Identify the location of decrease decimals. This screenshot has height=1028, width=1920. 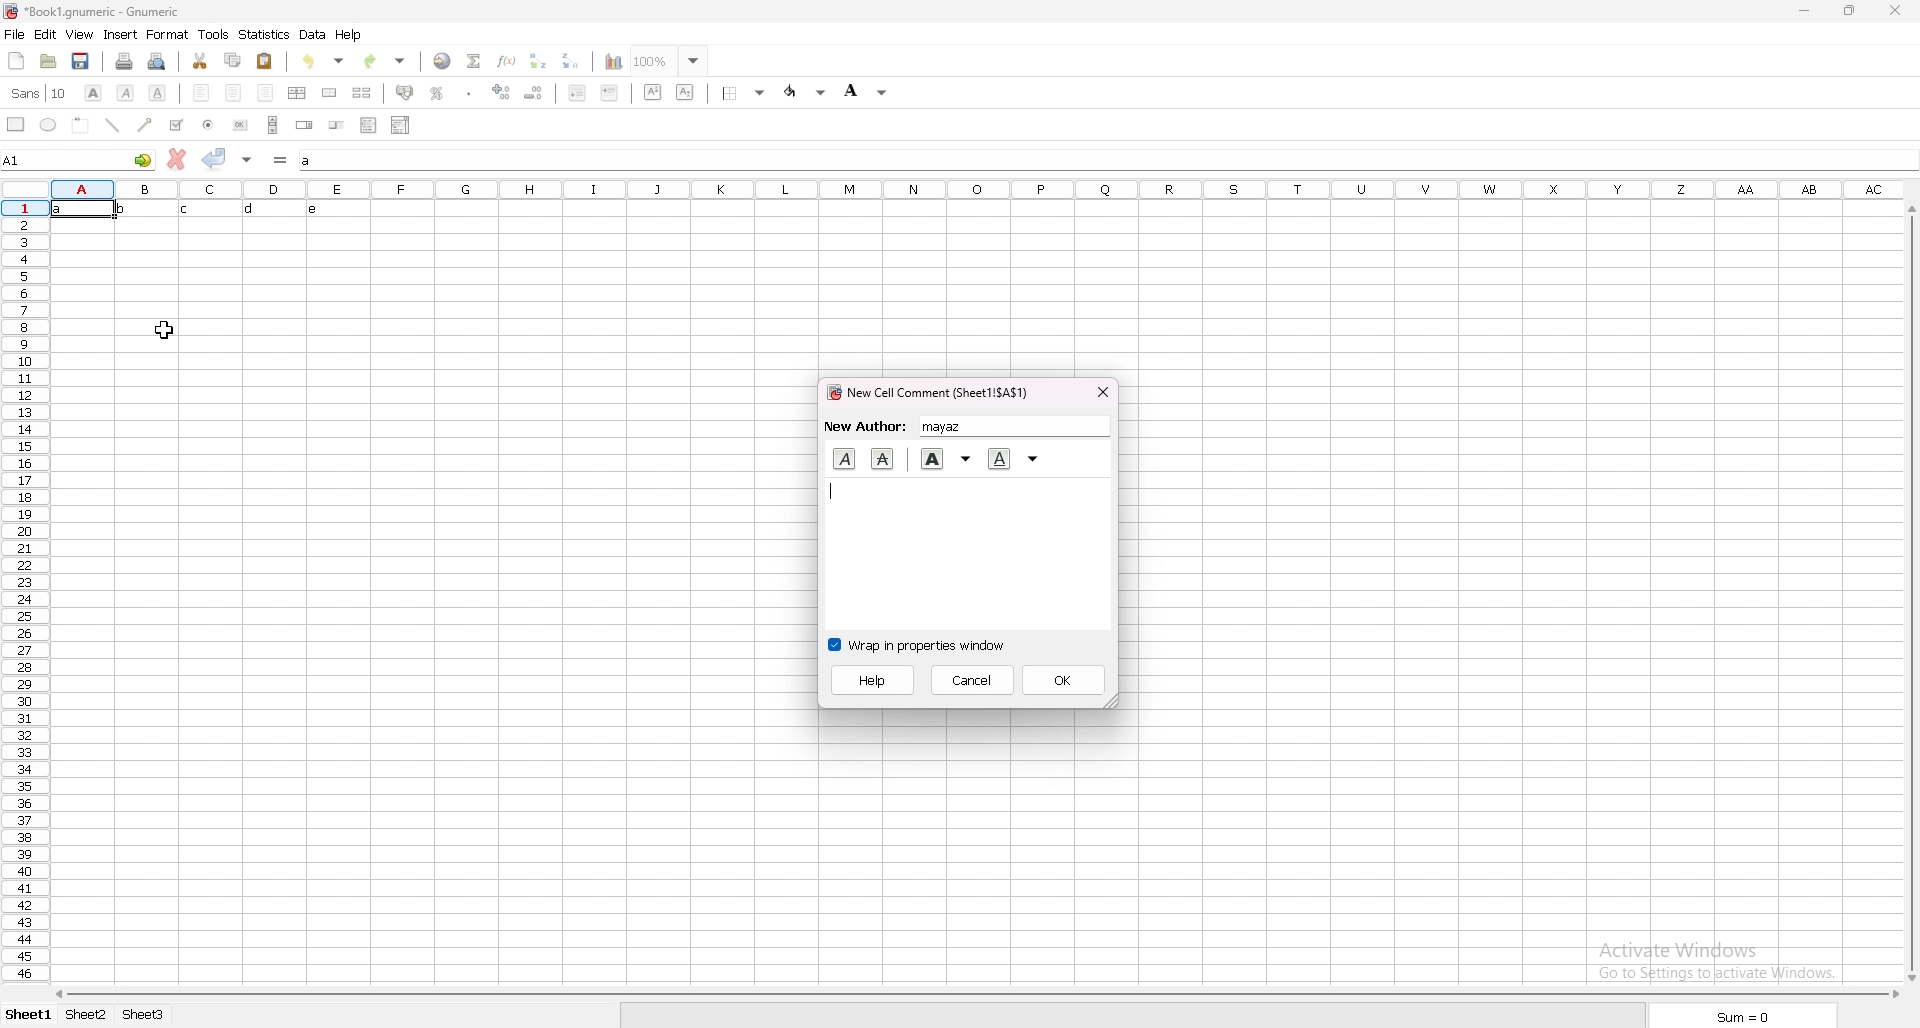
(534, 93).